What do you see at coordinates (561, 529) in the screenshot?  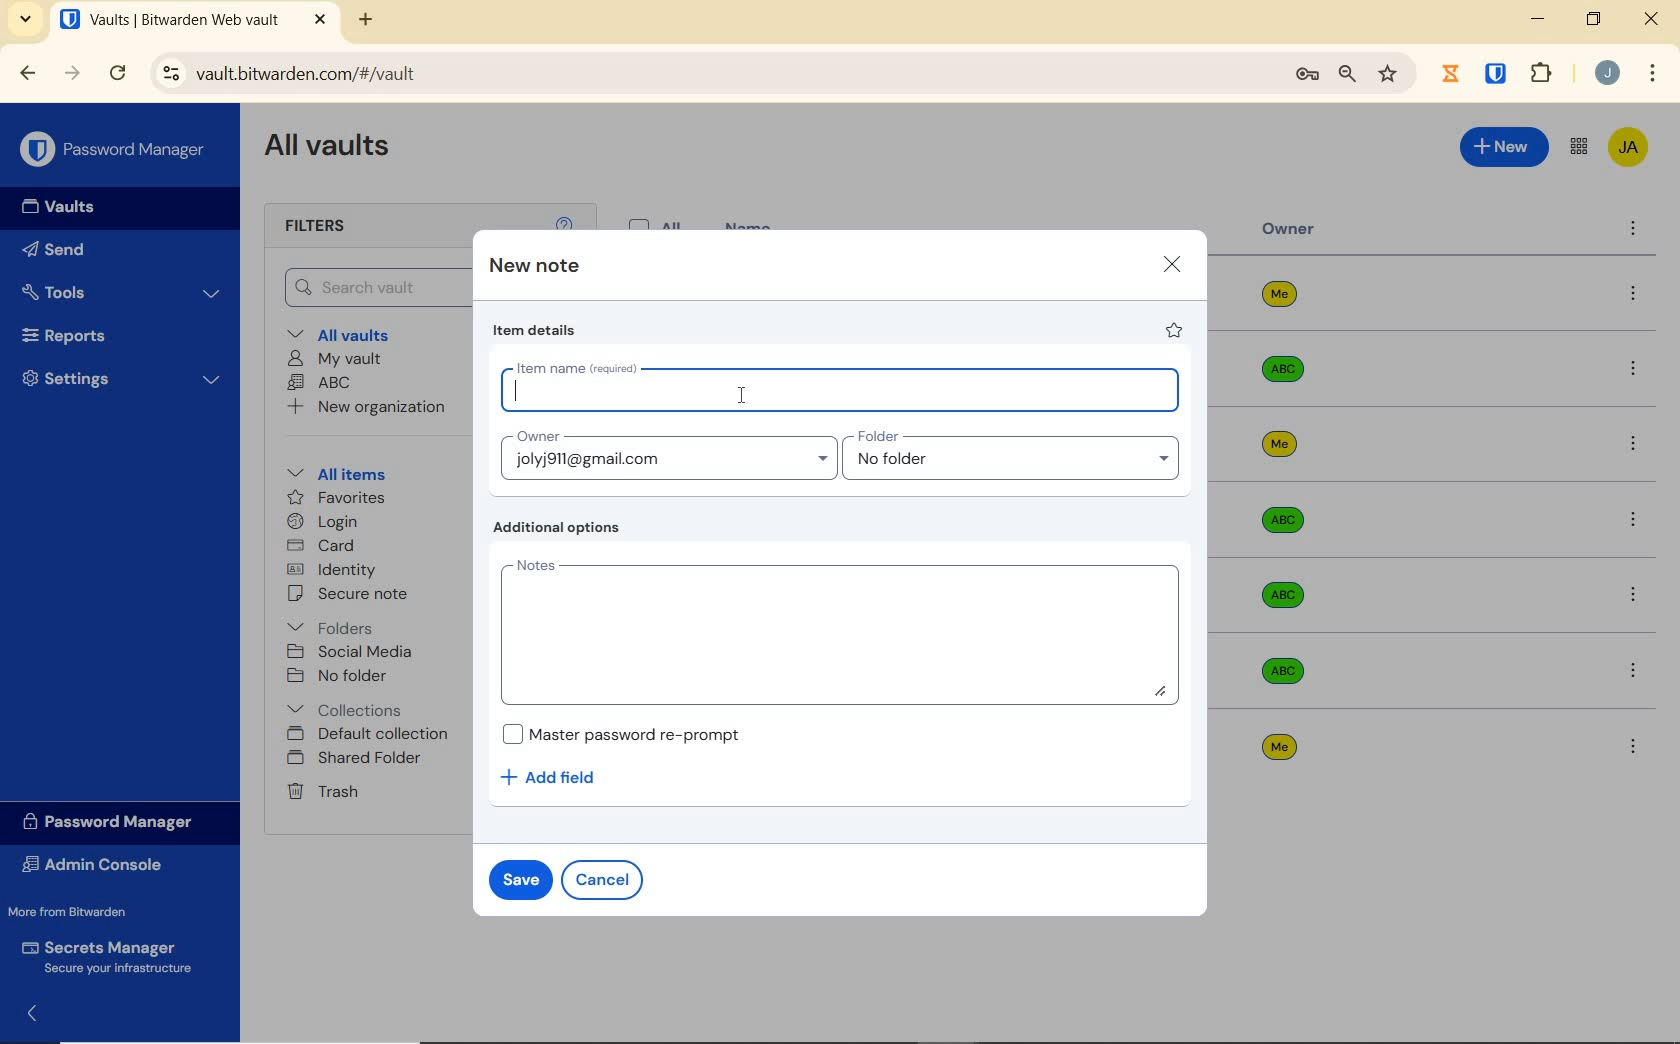 I see `Additional options` at bounding box center [561, 529].